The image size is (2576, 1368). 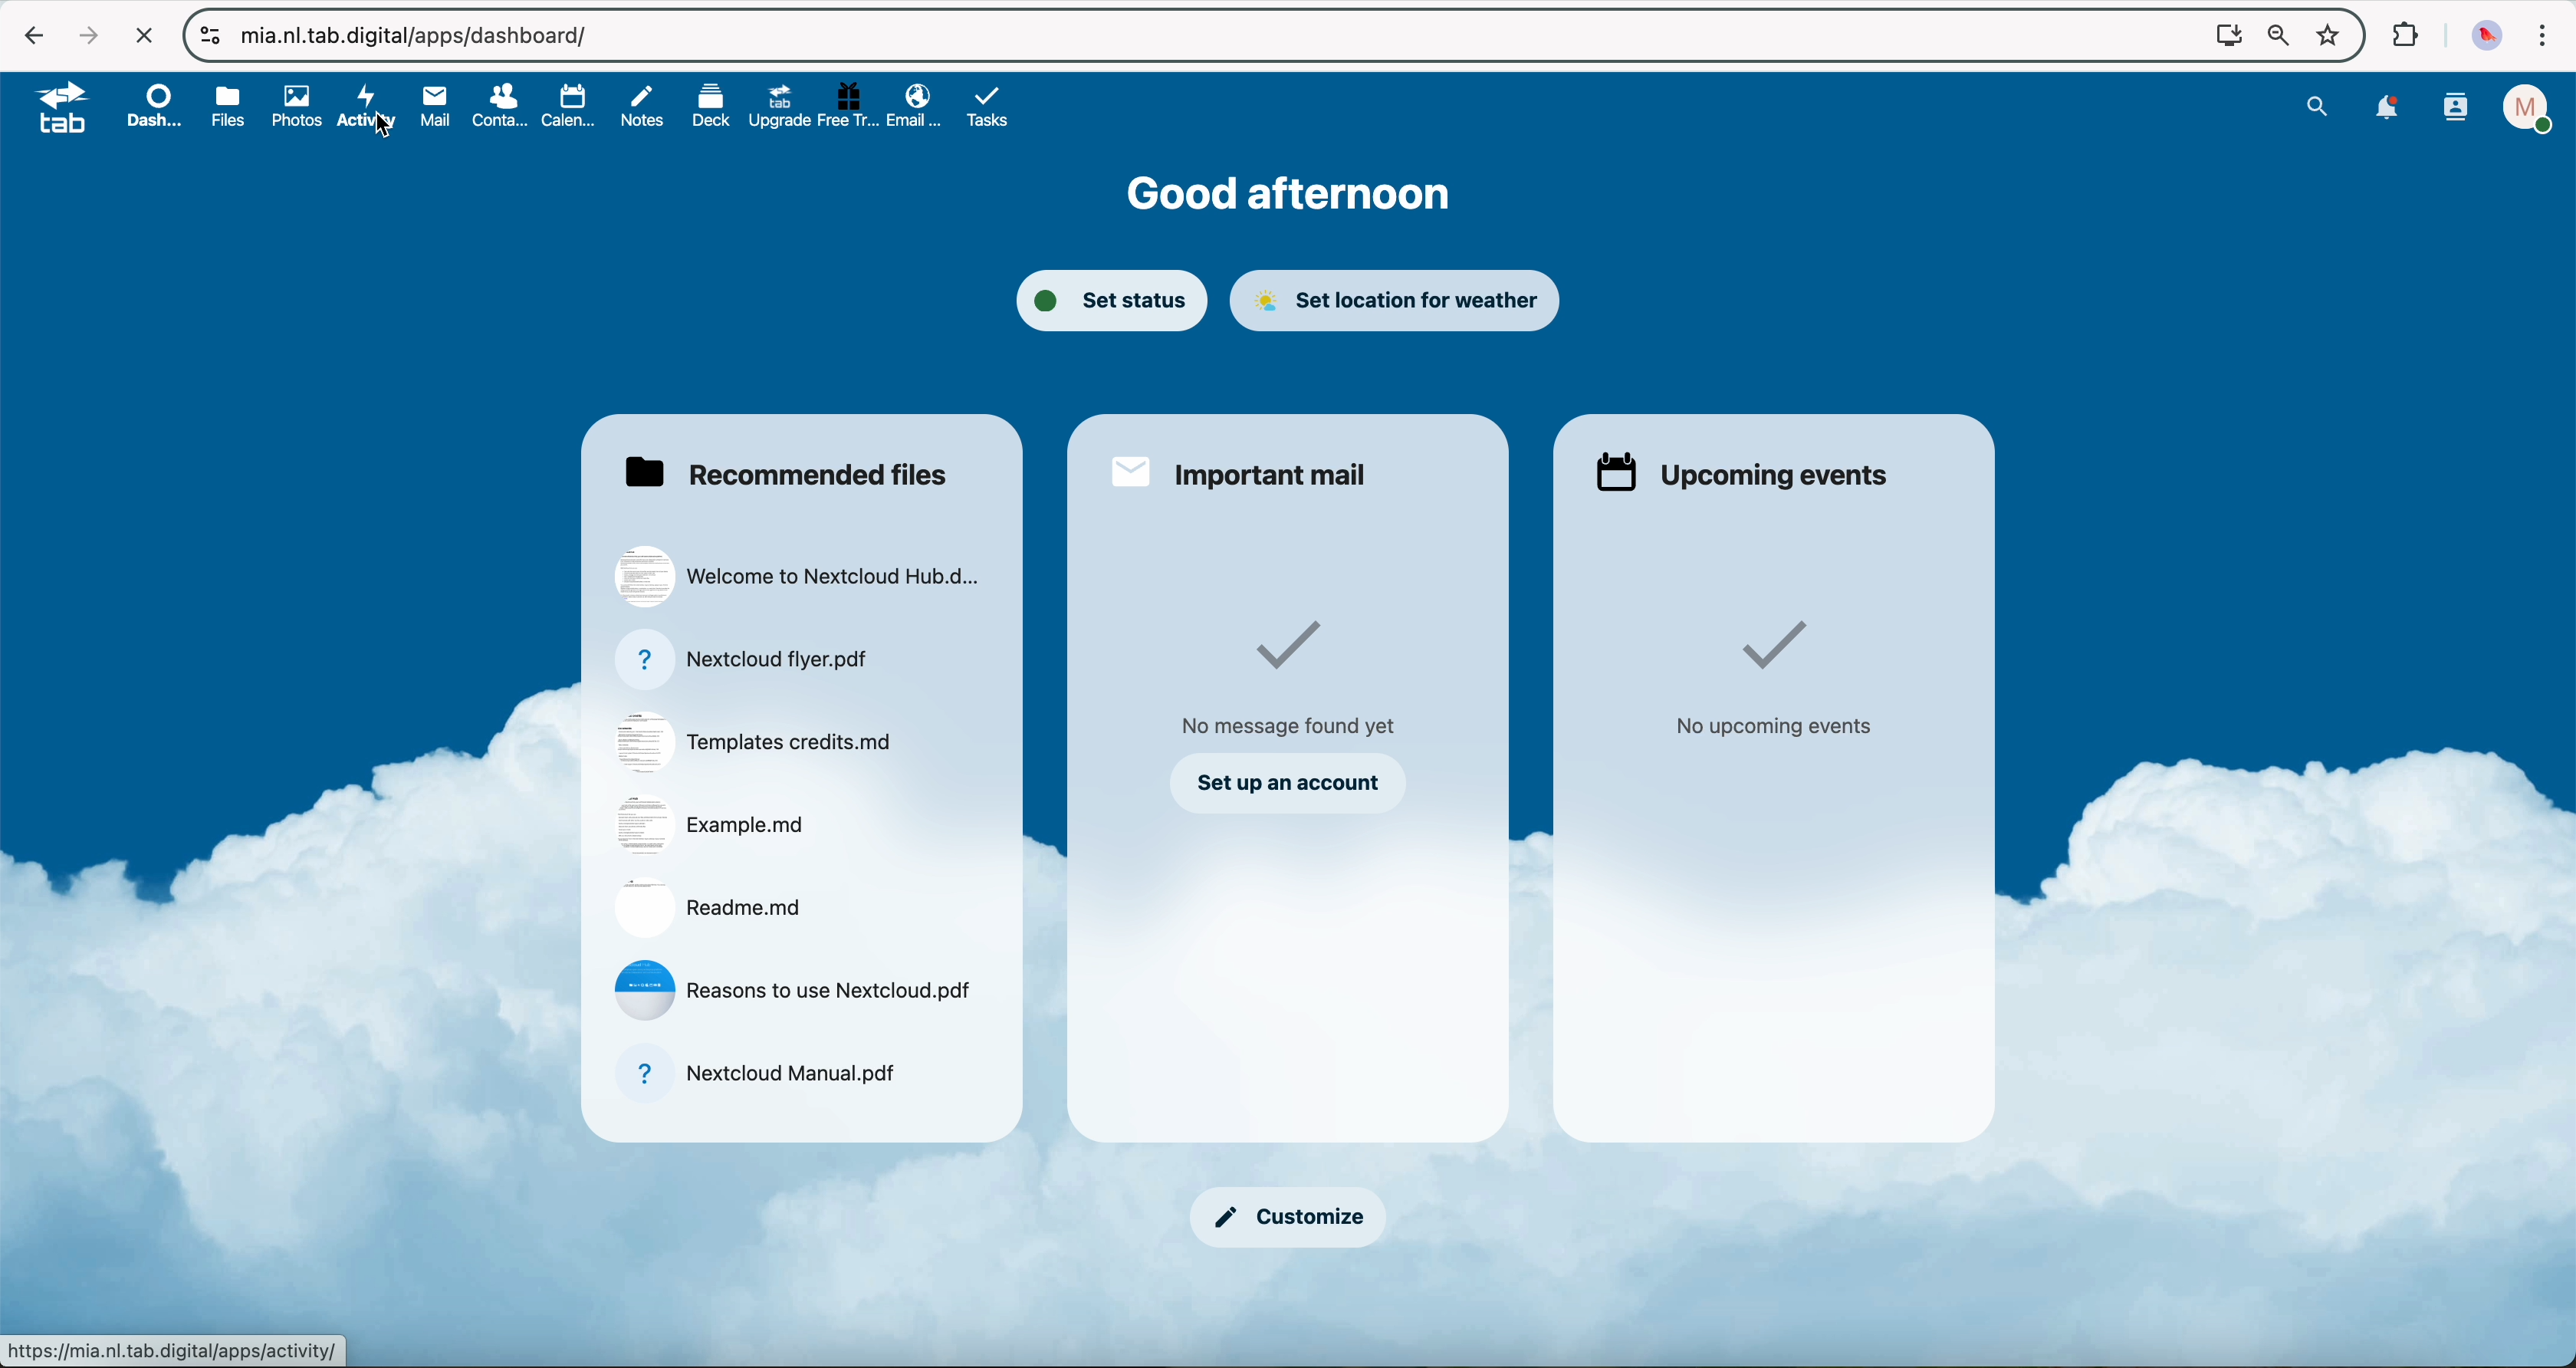 I want to click on no message found yet, so click(x=1297, y=674).